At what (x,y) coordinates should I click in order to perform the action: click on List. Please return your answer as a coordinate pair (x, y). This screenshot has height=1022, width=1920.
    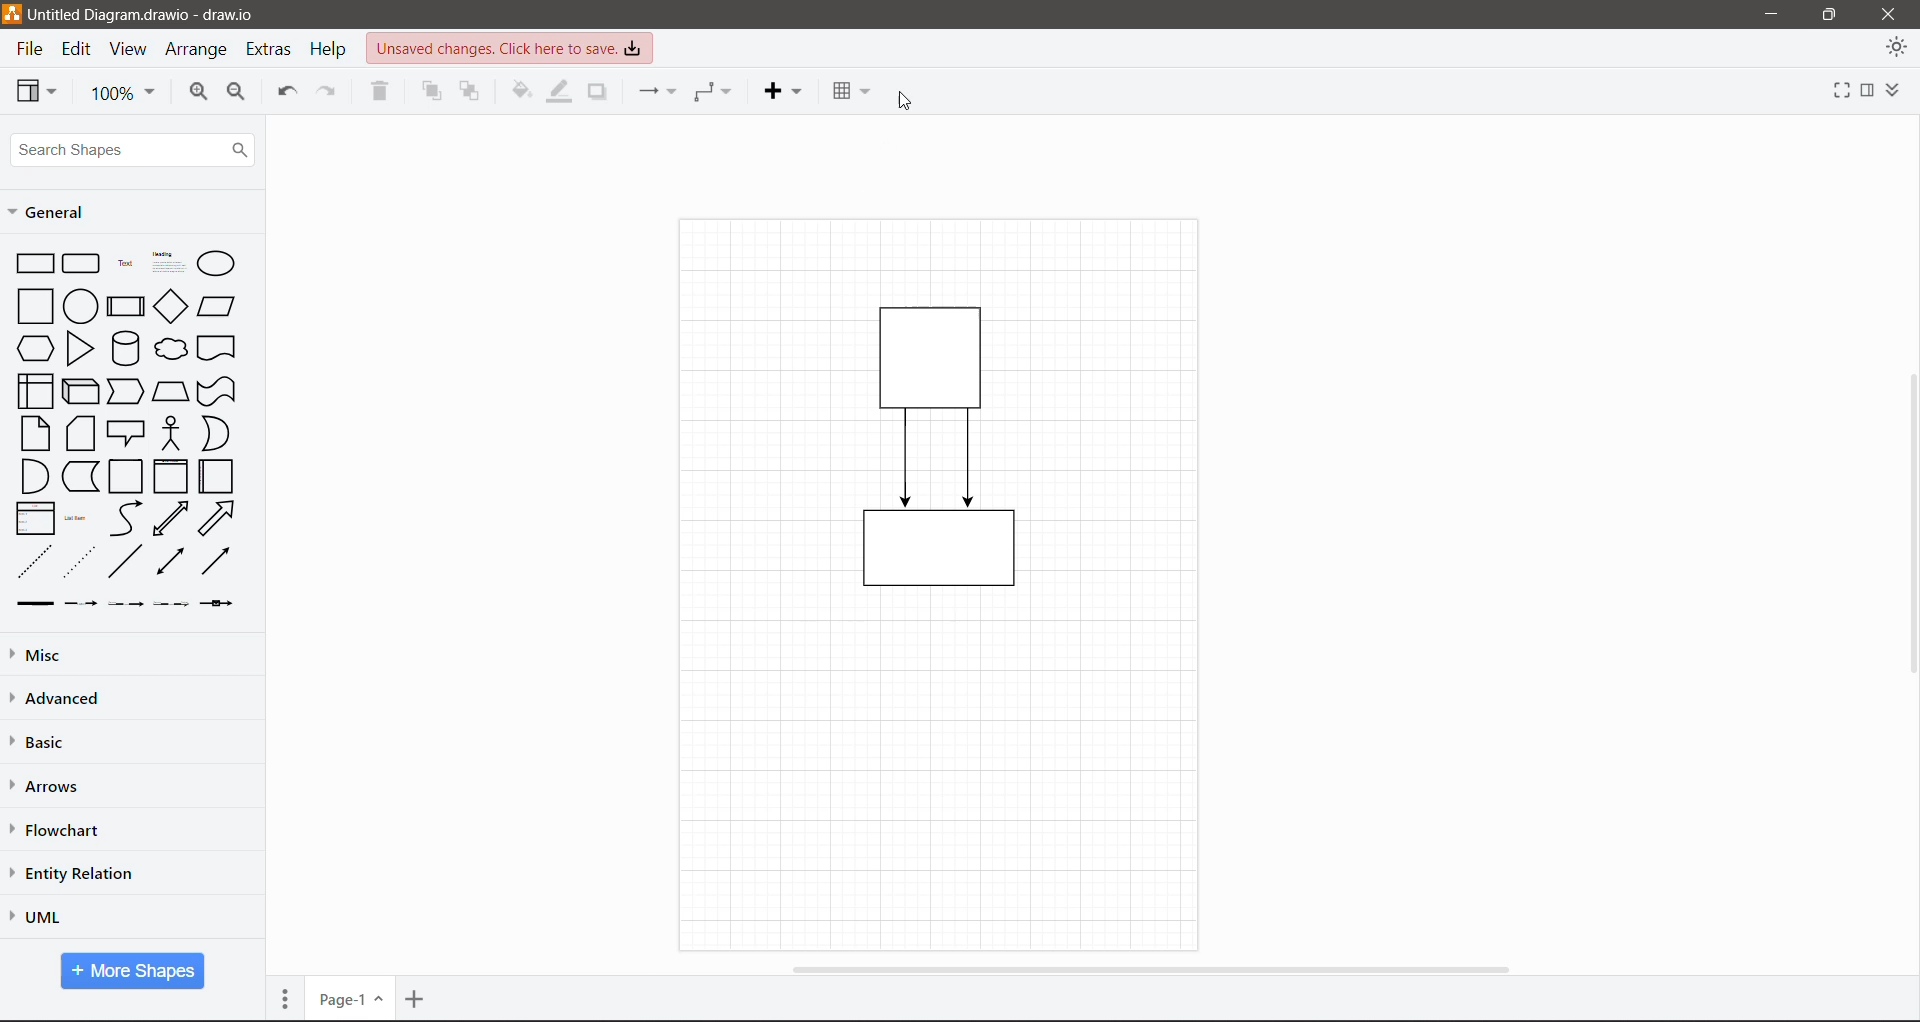
    Looking at the image, I should click on (32, 517).